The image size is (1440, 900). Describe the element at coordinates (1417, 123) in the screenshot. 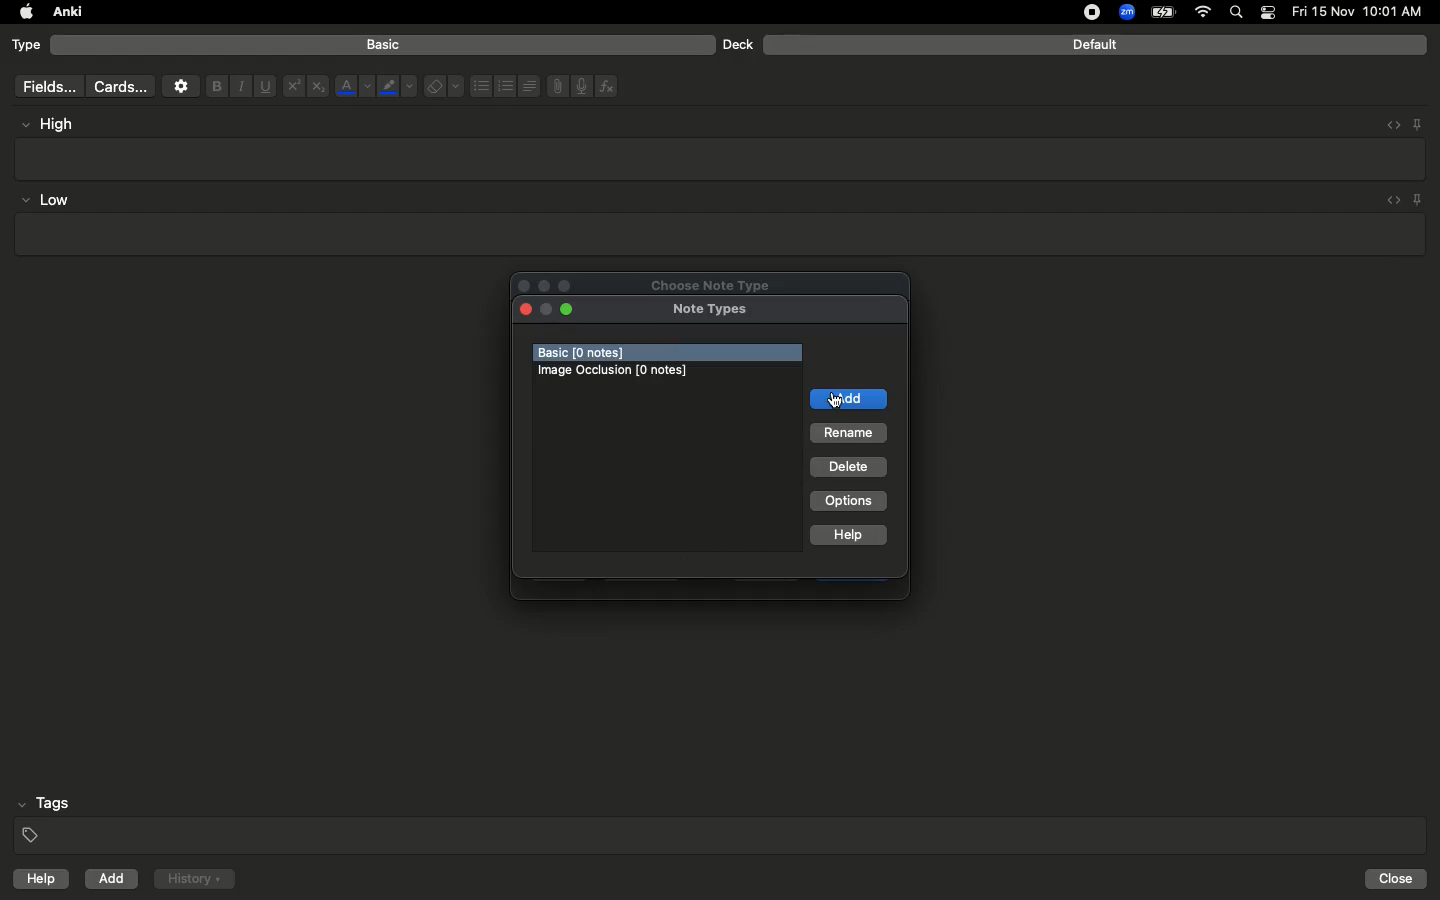

I see `Pin` at that location.